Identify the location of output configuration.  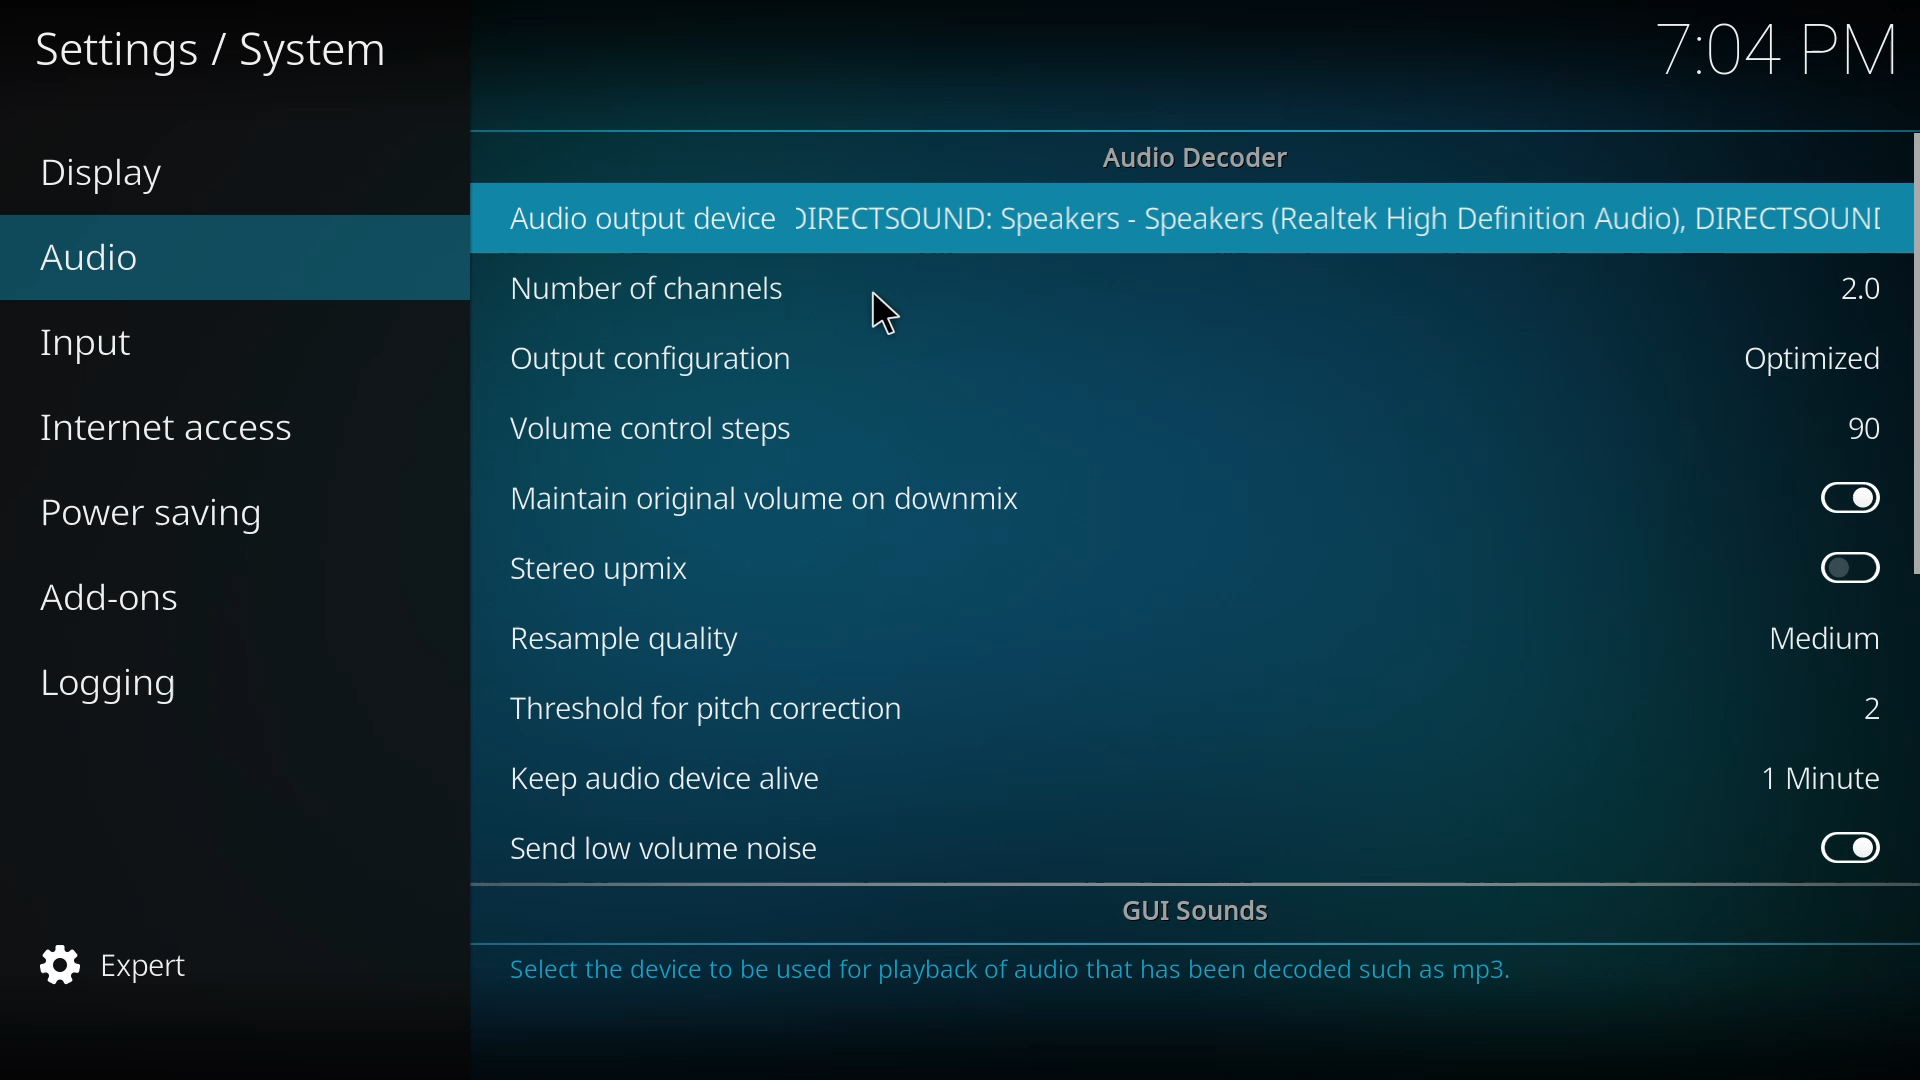
(663, 362).